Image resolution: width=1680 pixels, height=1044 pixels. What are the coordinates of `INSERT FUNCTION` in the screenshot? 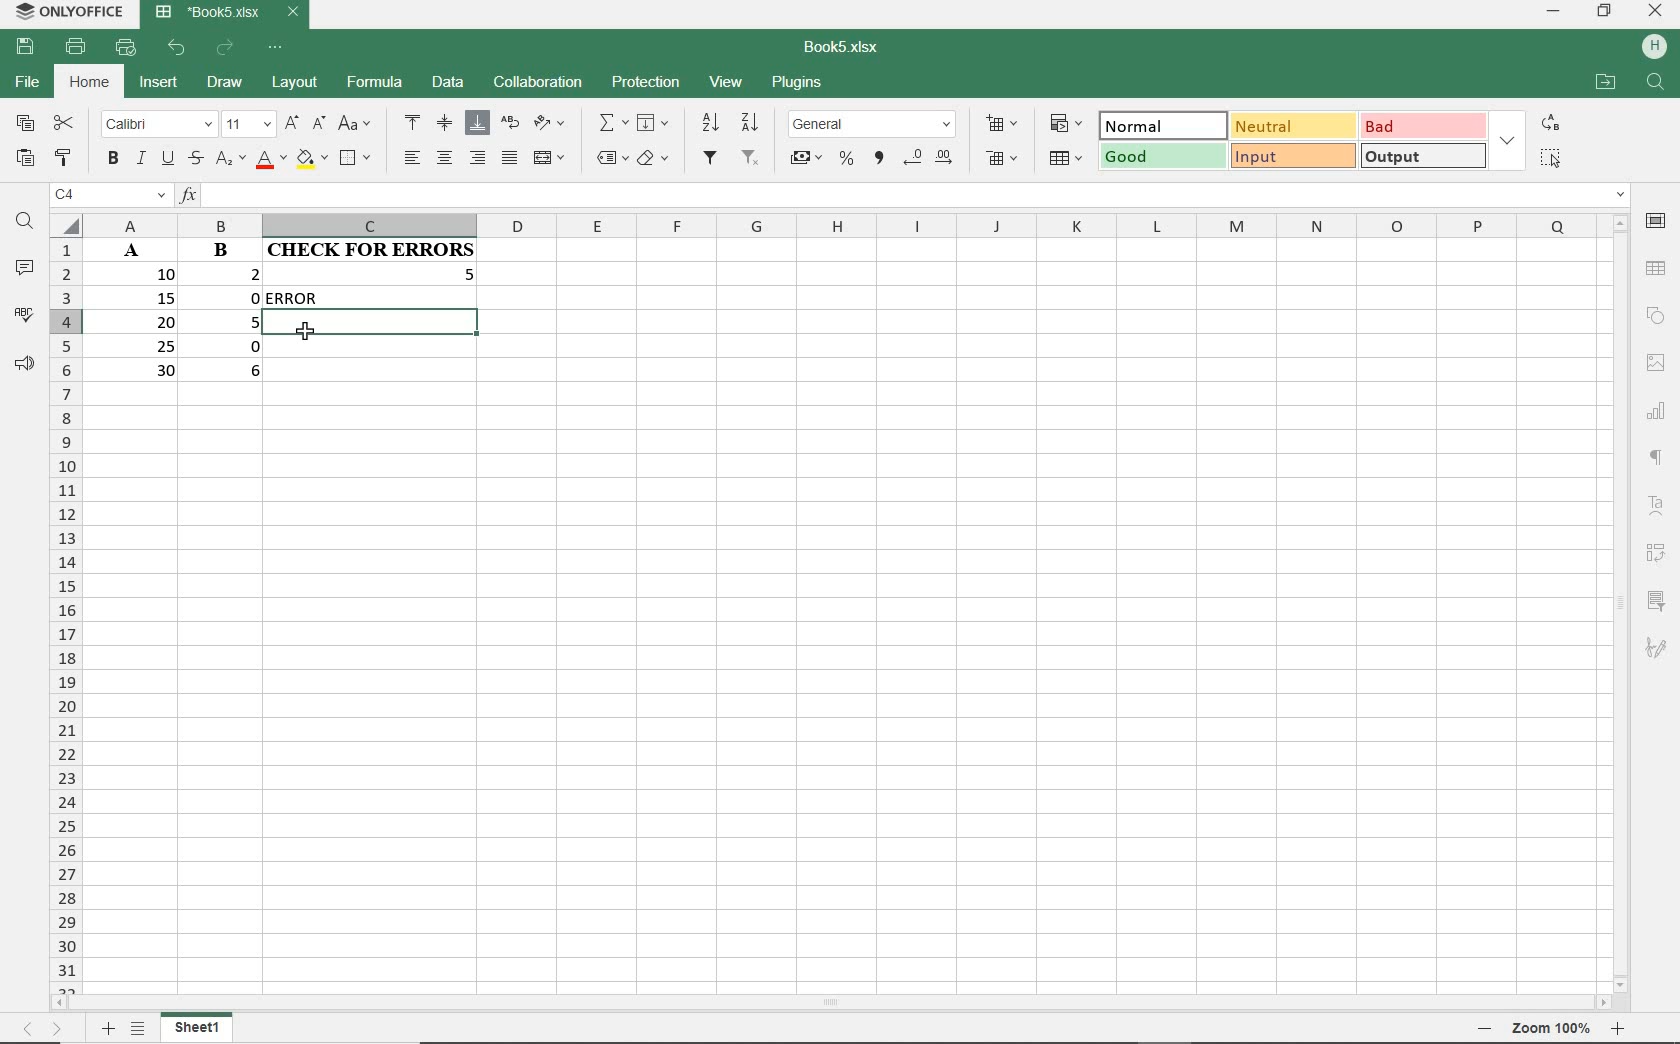 It's located at (612, 125).